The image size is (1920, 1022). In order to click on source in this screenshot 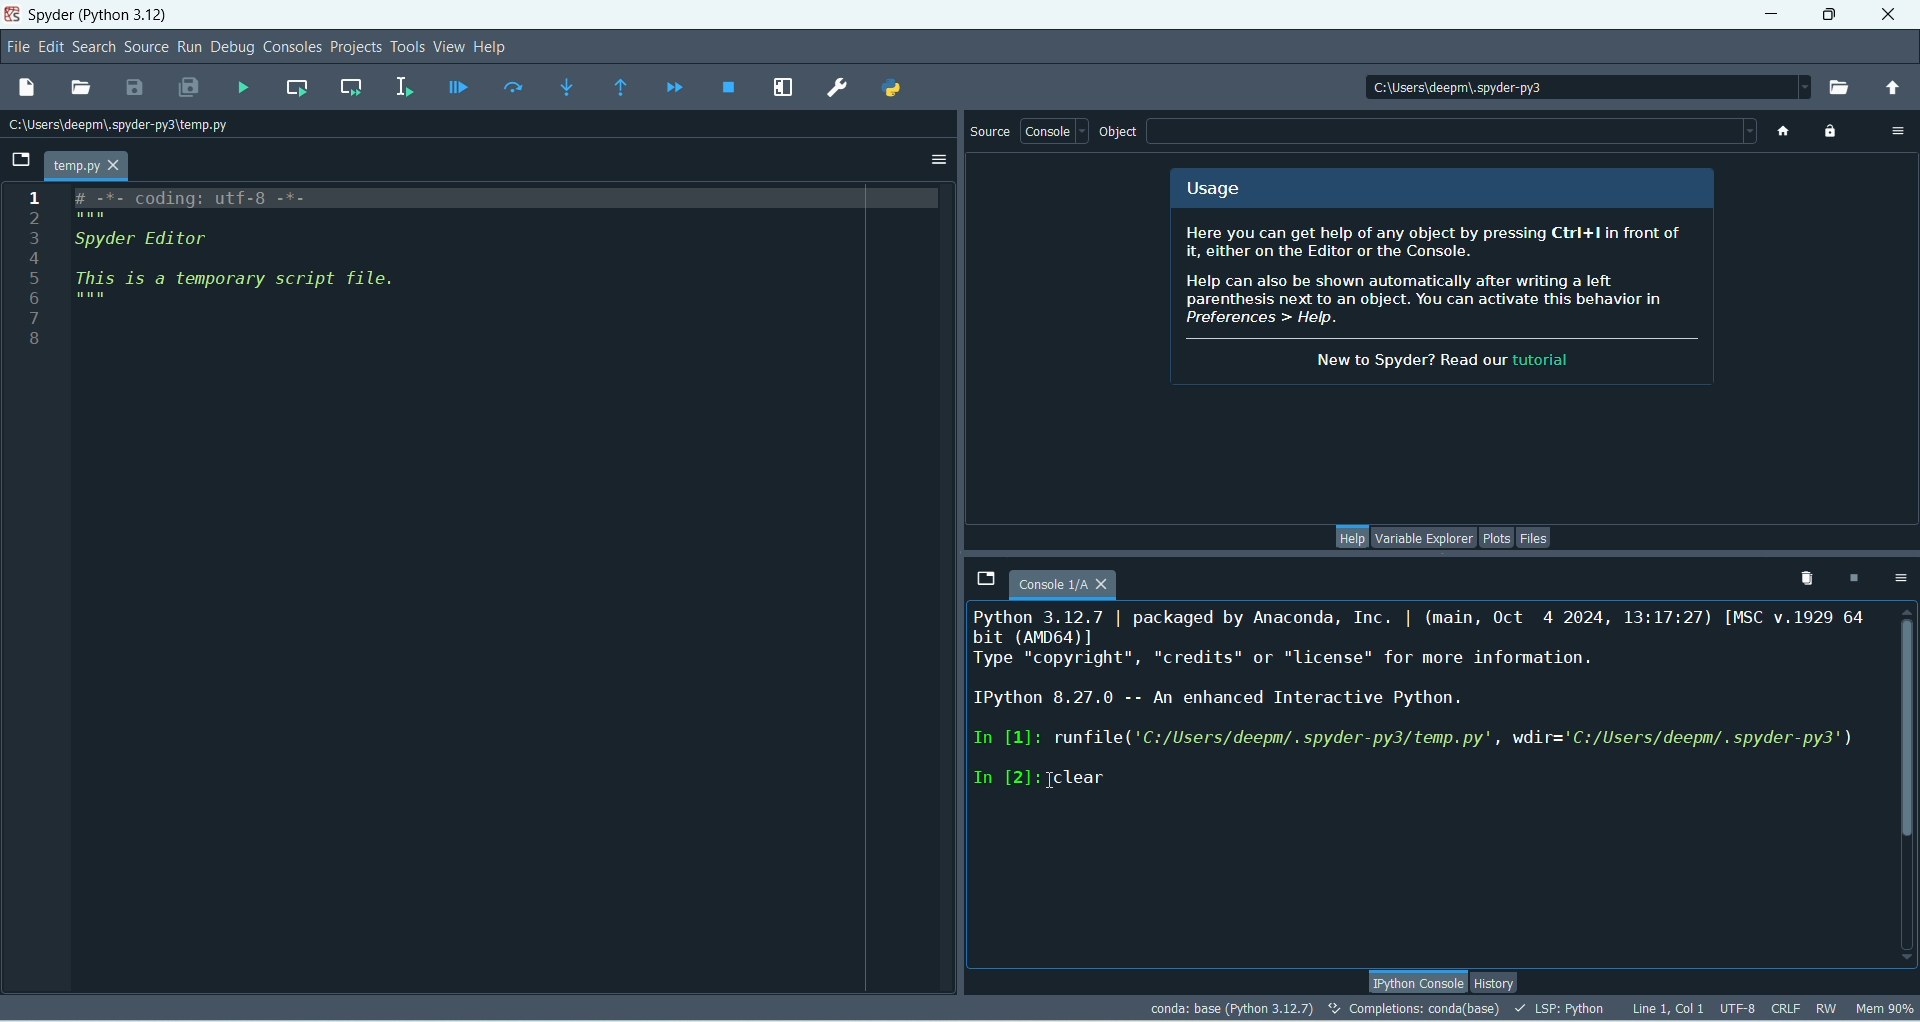, I will do `click(146, 47)`.